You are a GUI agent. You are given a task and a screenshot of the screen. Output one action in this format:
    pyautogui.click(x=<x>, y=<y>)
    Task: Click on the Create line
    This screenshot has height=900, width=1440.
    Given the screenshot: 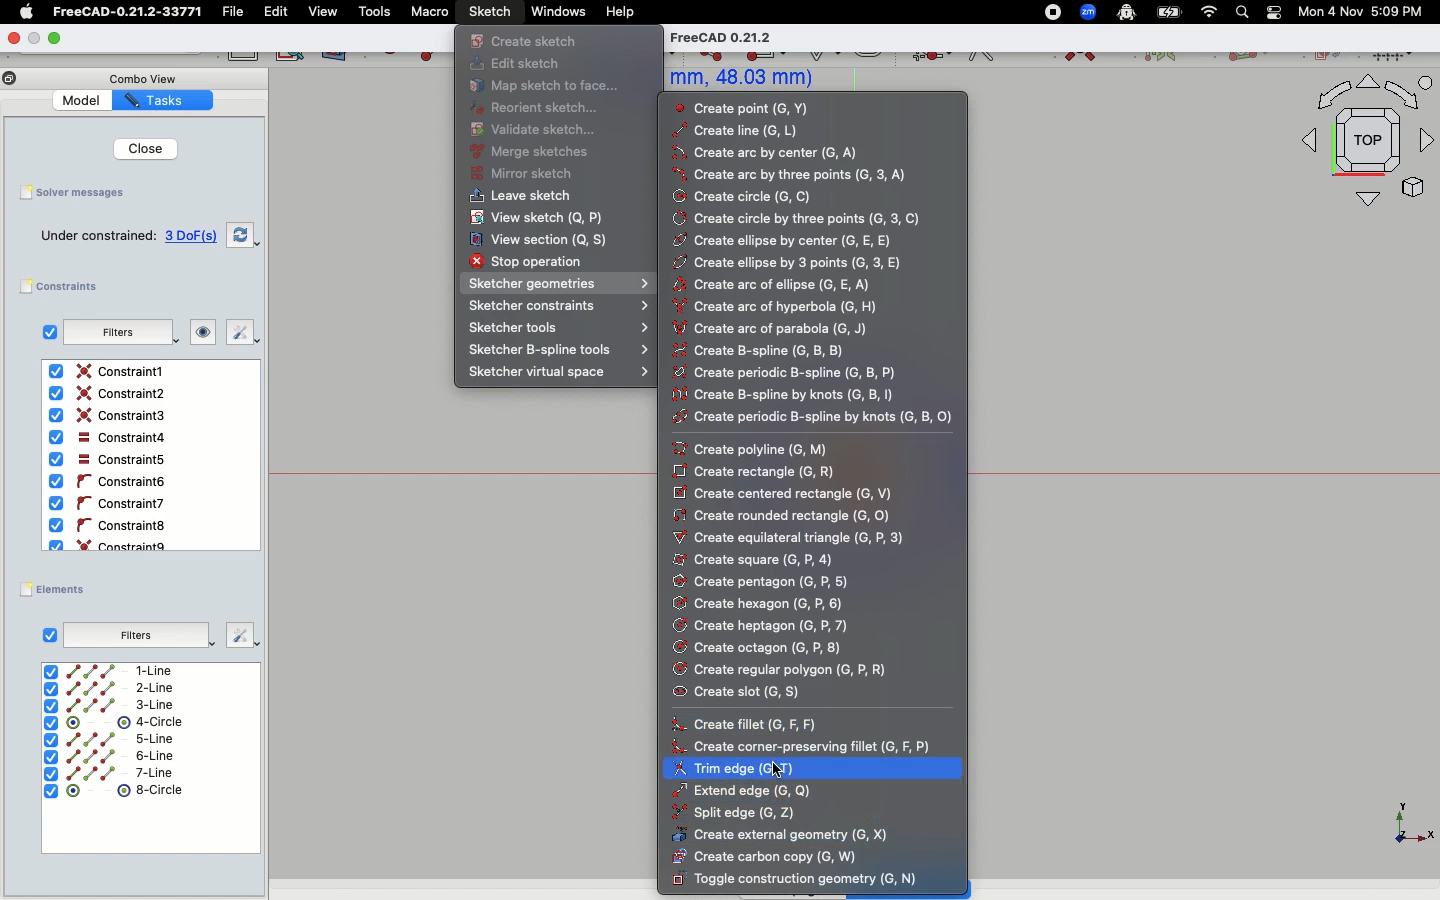 What is the action you would take?
    pyautogui.click(x=743, y=132)
    